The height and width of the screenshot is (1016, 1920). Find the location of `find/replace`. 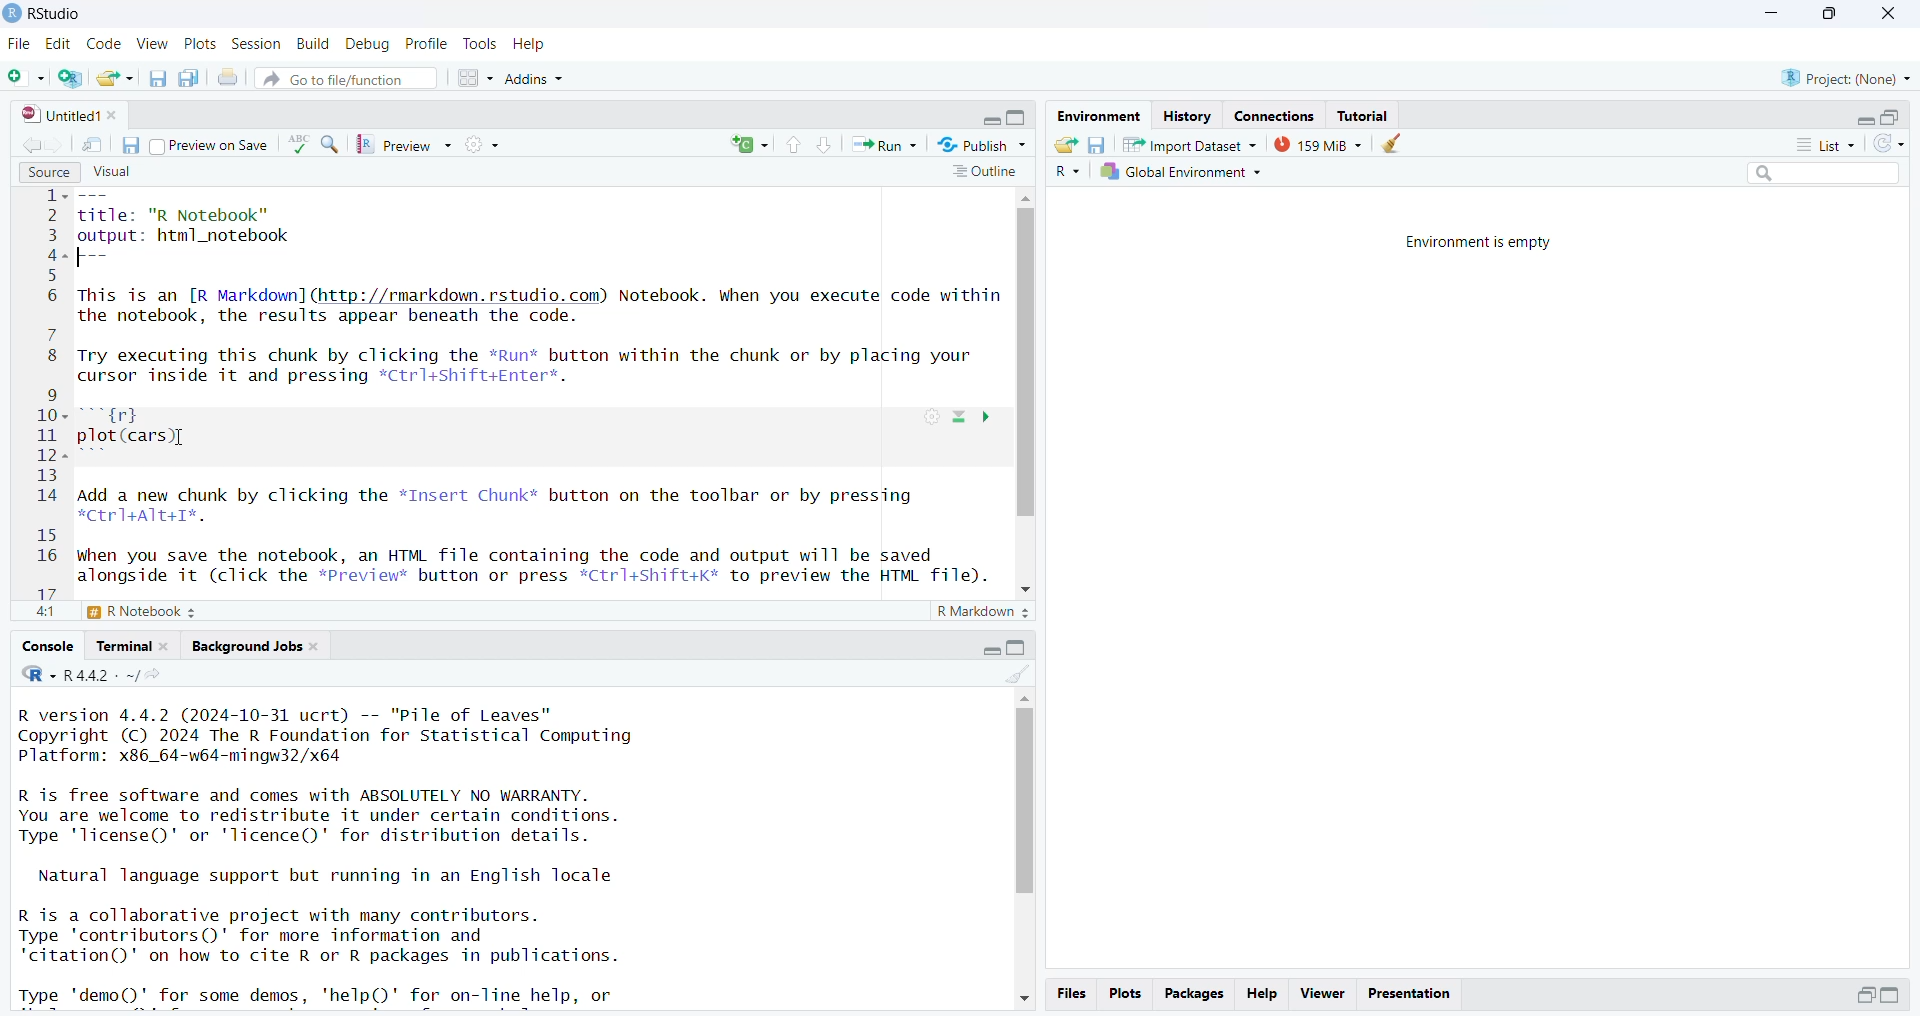

find/replace is located at coordinates (332, 147).